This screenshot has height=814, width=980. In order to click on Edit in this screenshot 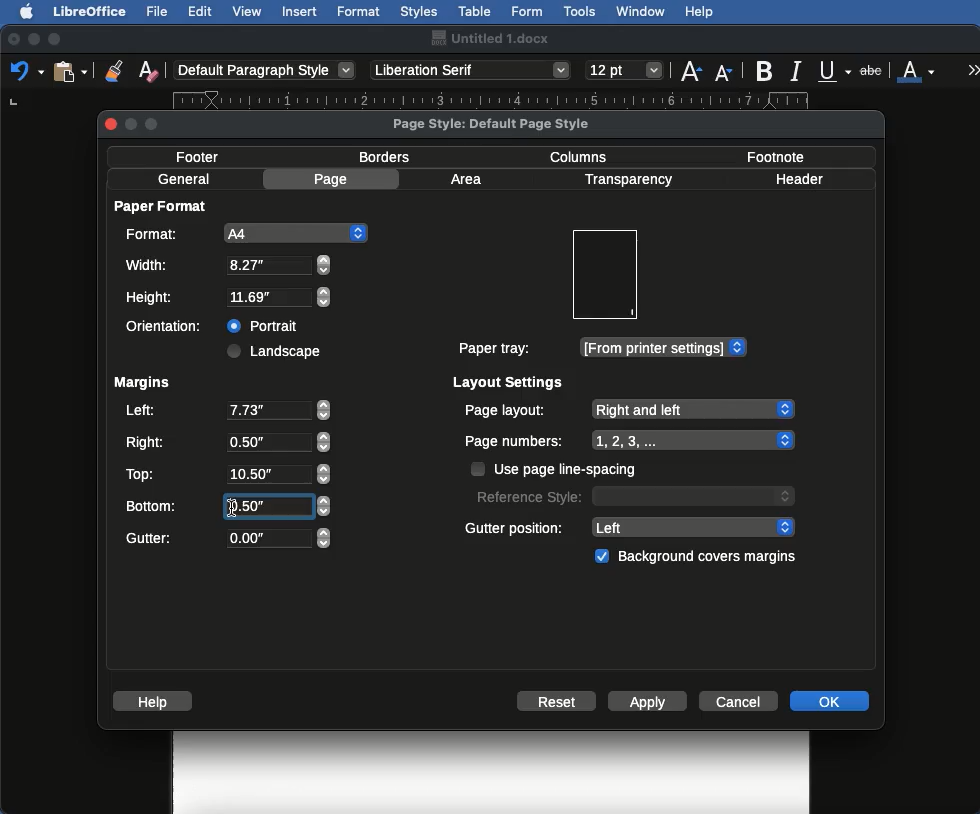, I will do `click(200, 11)`.